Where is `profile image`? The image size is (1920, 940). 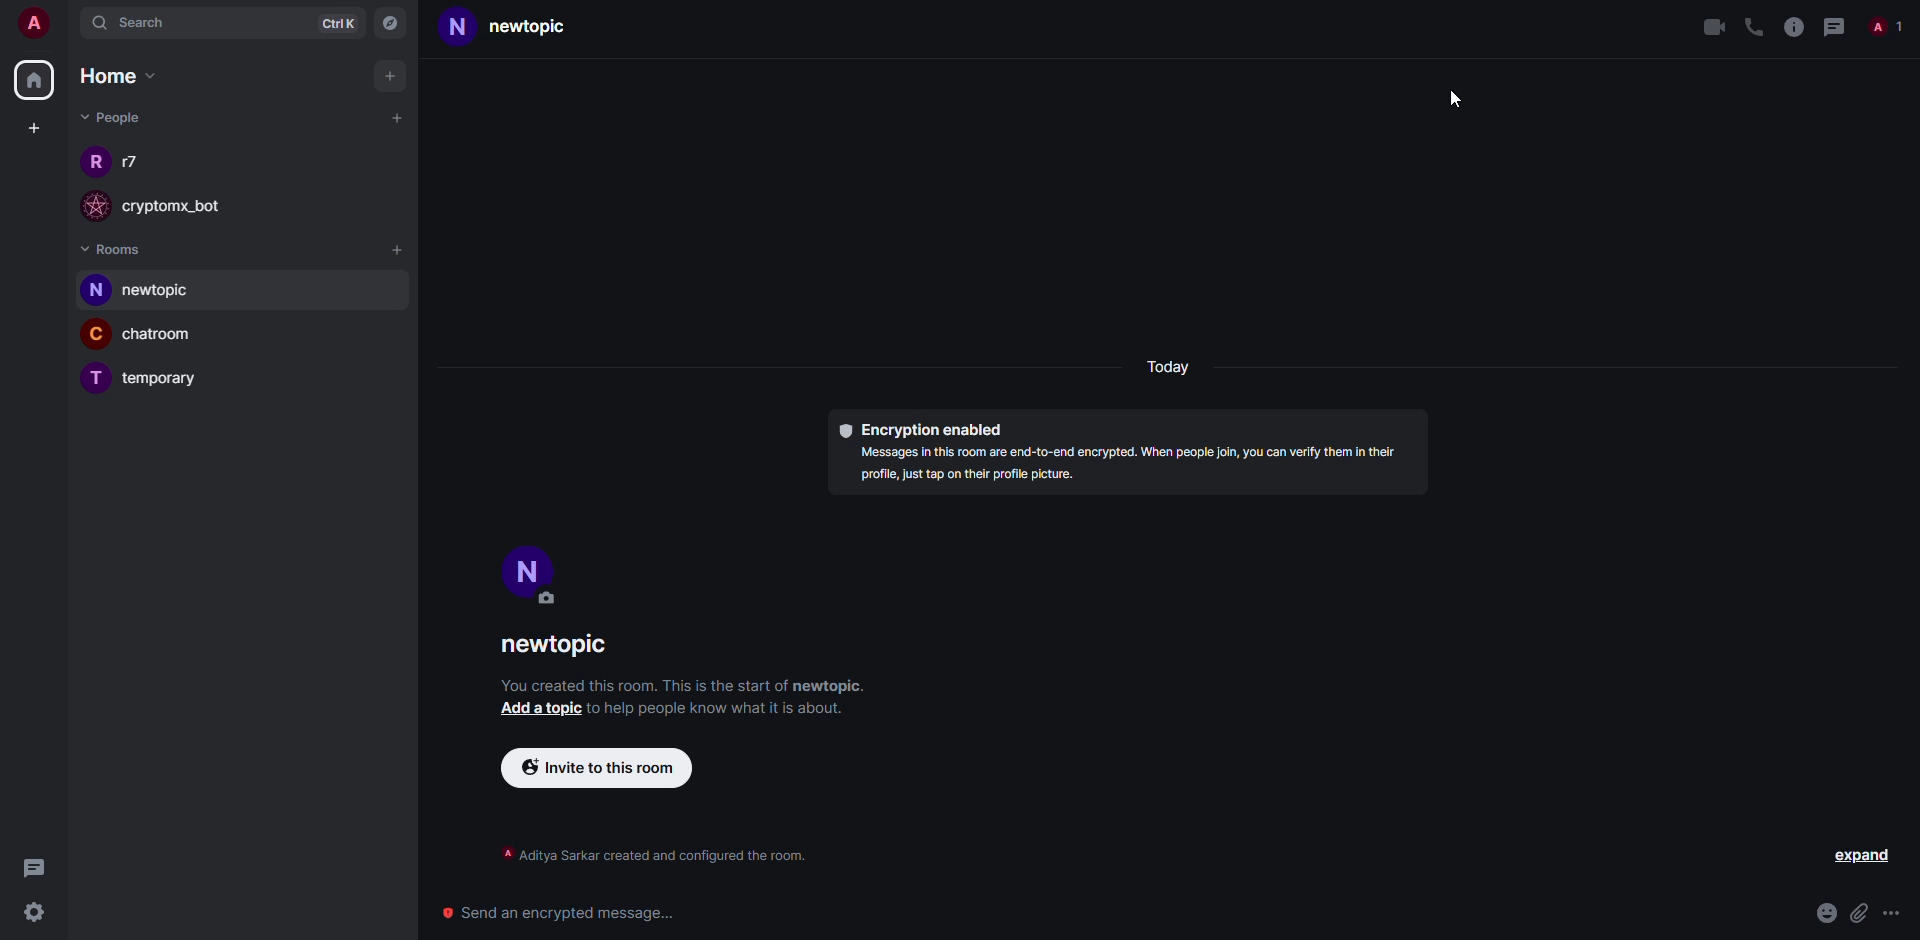
profile image is located at coordinates (91, 381).